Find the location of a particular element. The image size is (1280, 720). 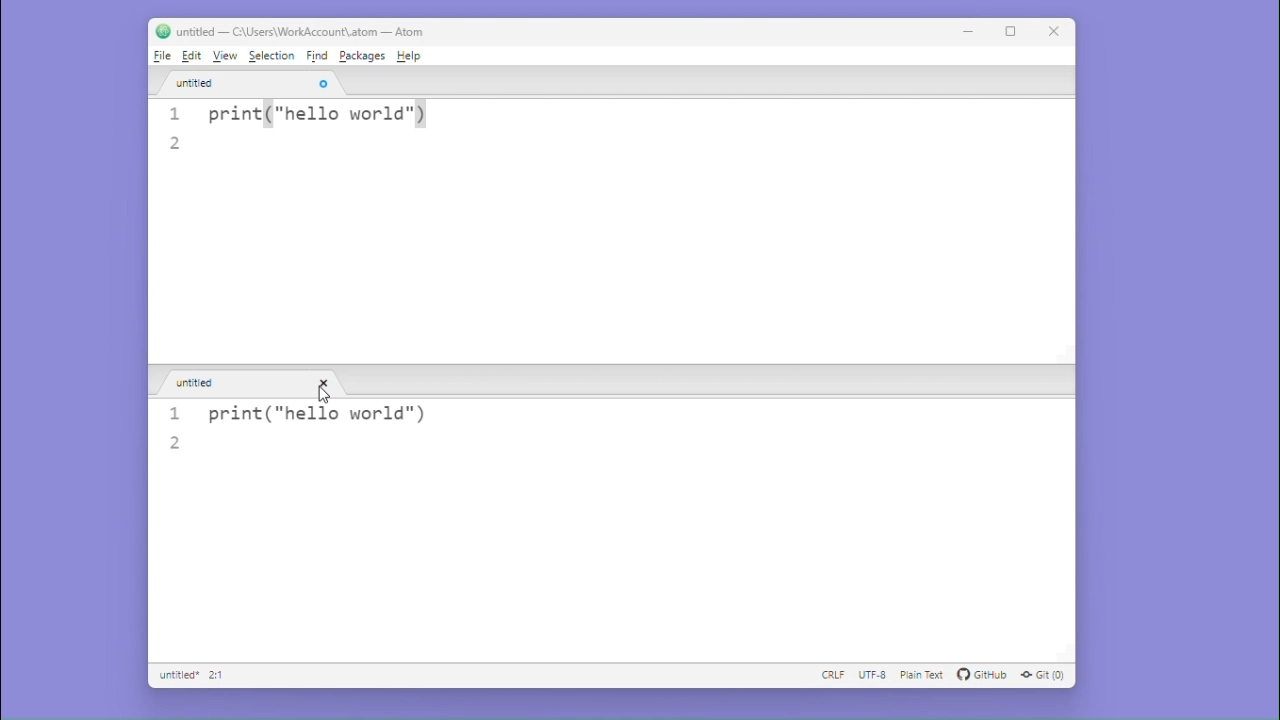

editor pane 2 is located at coordinates (611, 560).